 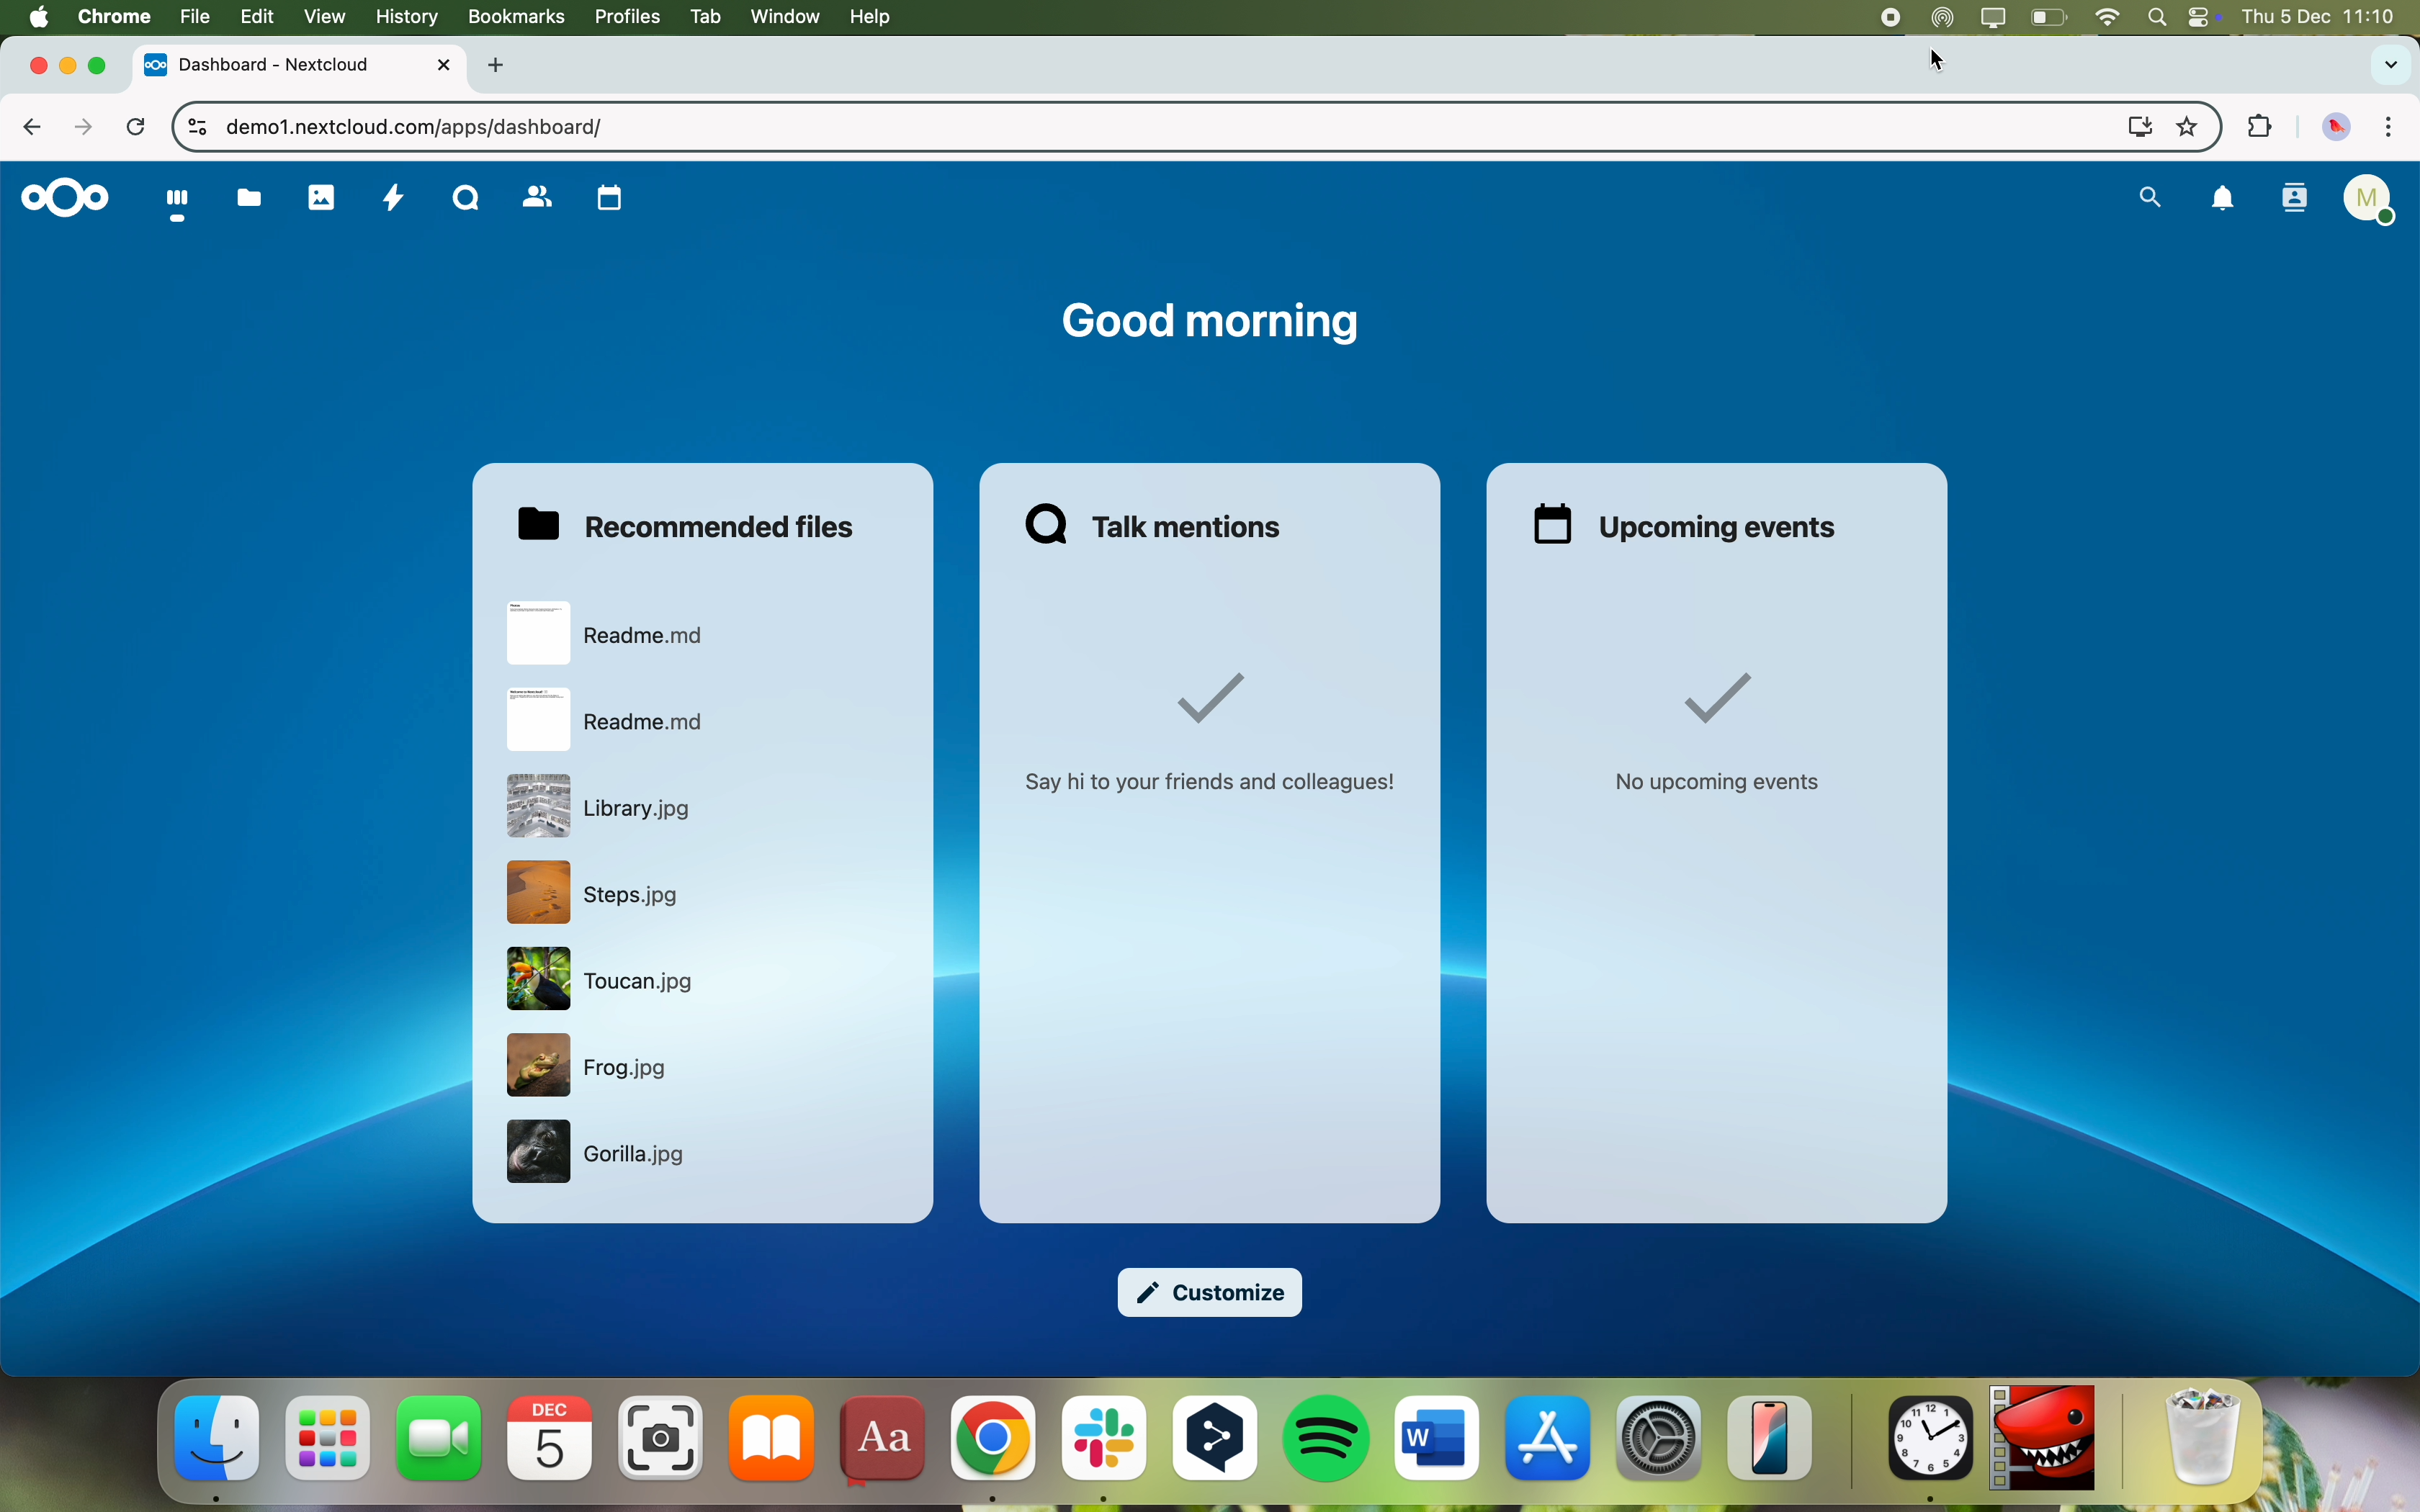 I want to click on Spotify, so click(x=1329, y=1441).